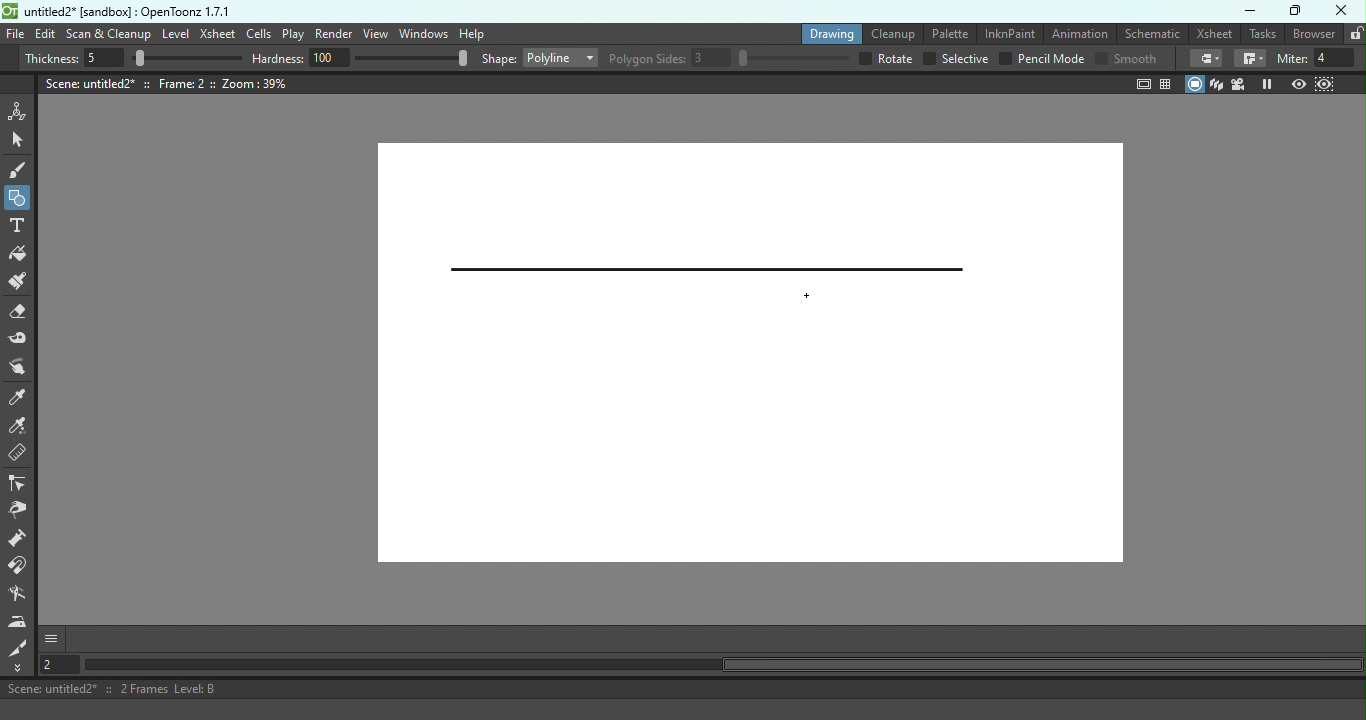 The width and height of the screenshot is (1366, 720). Describe the element at coordinates (1356, 34) in the screenshot. I see `Lock rooms tab` at that location.